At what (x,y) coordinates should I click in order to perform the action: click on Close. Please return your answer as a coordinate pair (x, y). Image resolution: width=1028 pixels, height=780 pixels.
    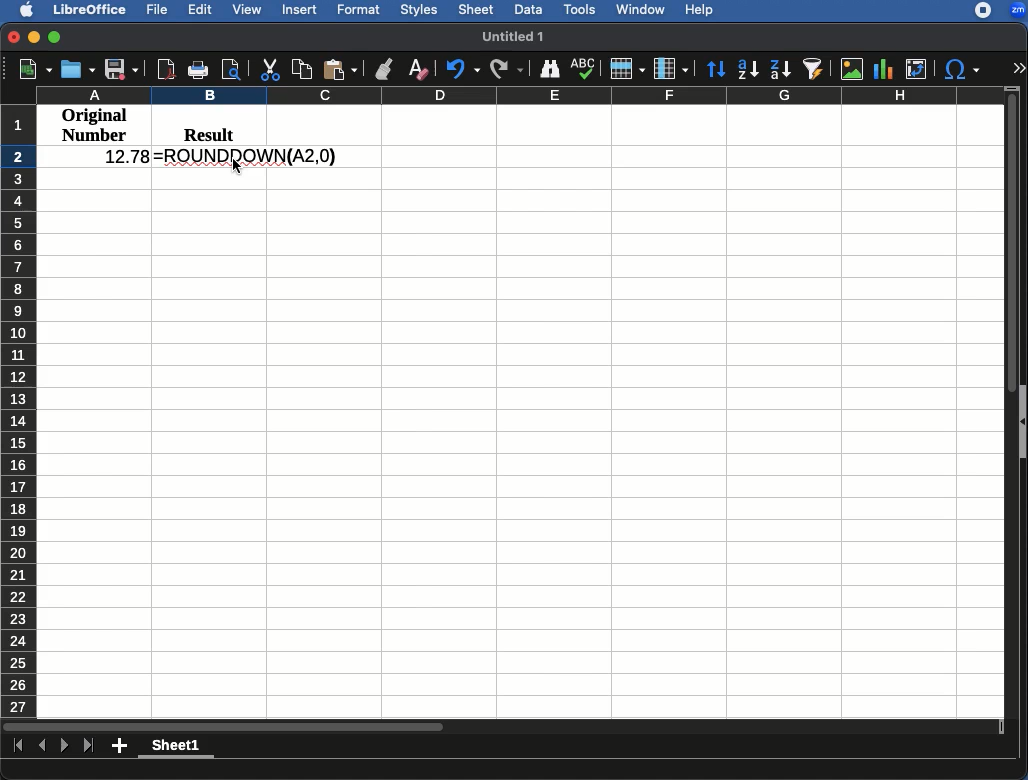
    Looking at the image, I should click on (12, 39).